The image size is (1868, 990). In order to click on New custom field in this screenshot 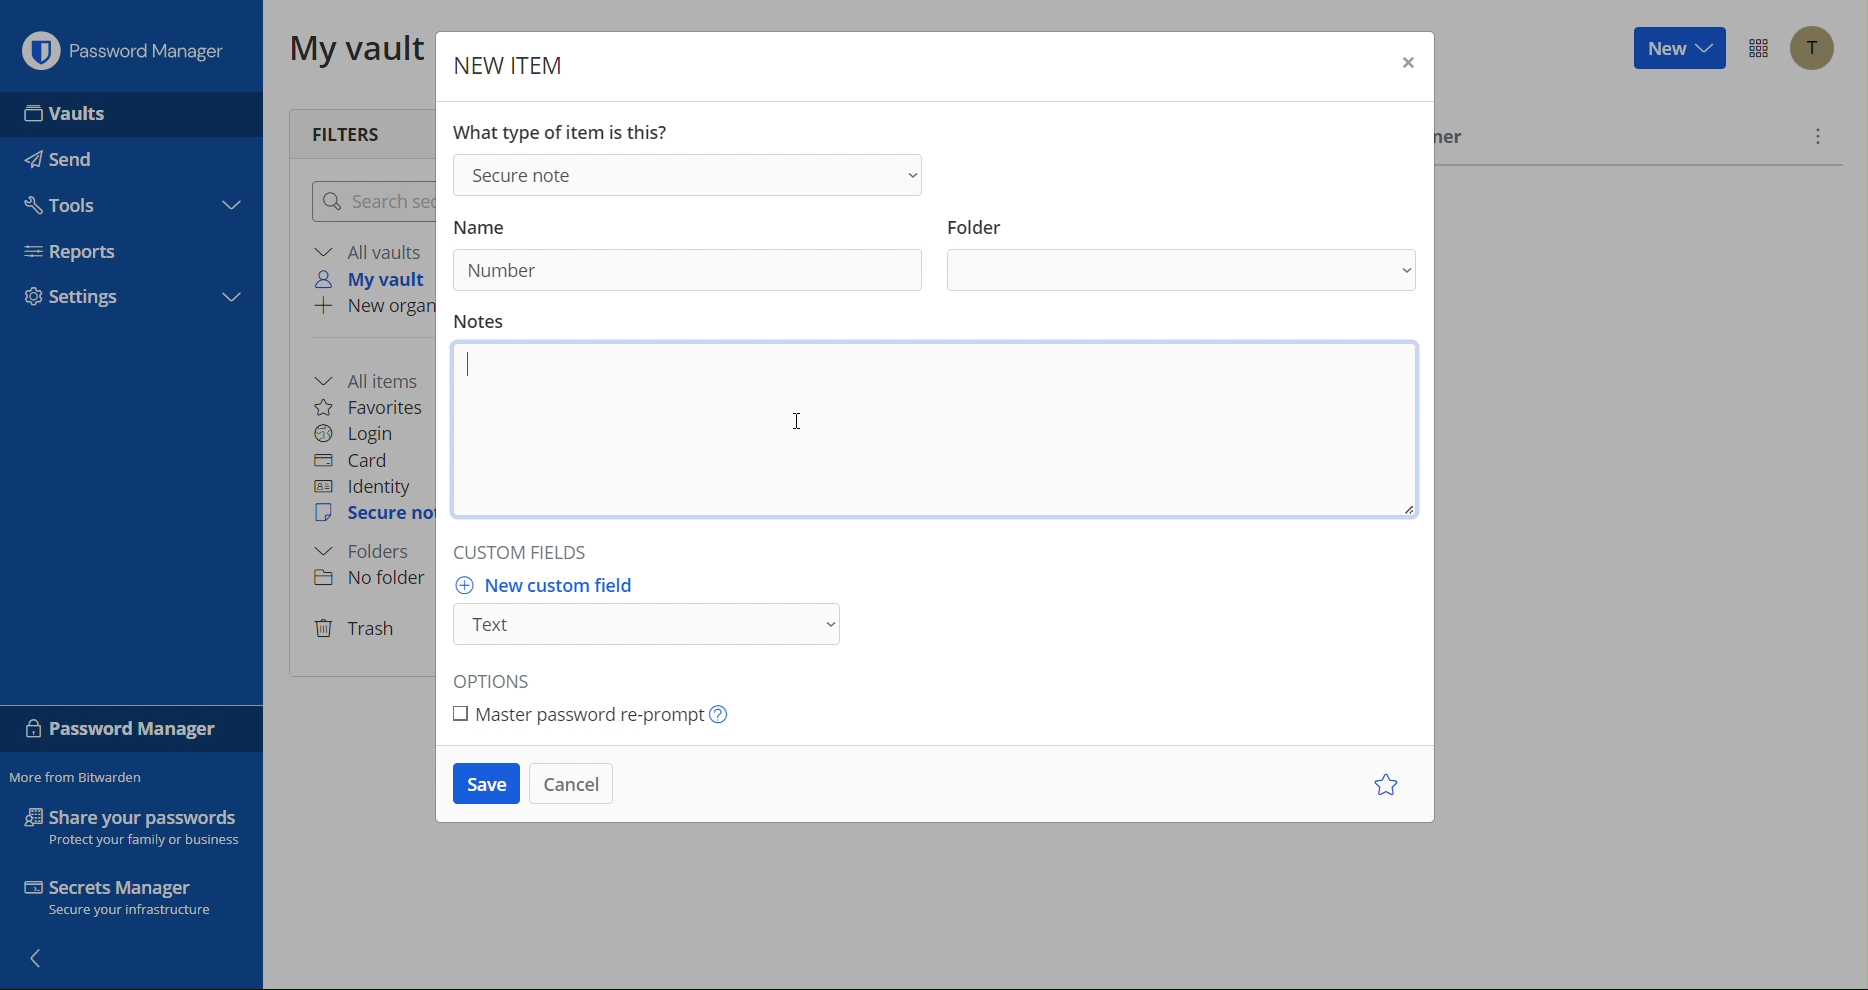, I will do `click(648, 612)`.